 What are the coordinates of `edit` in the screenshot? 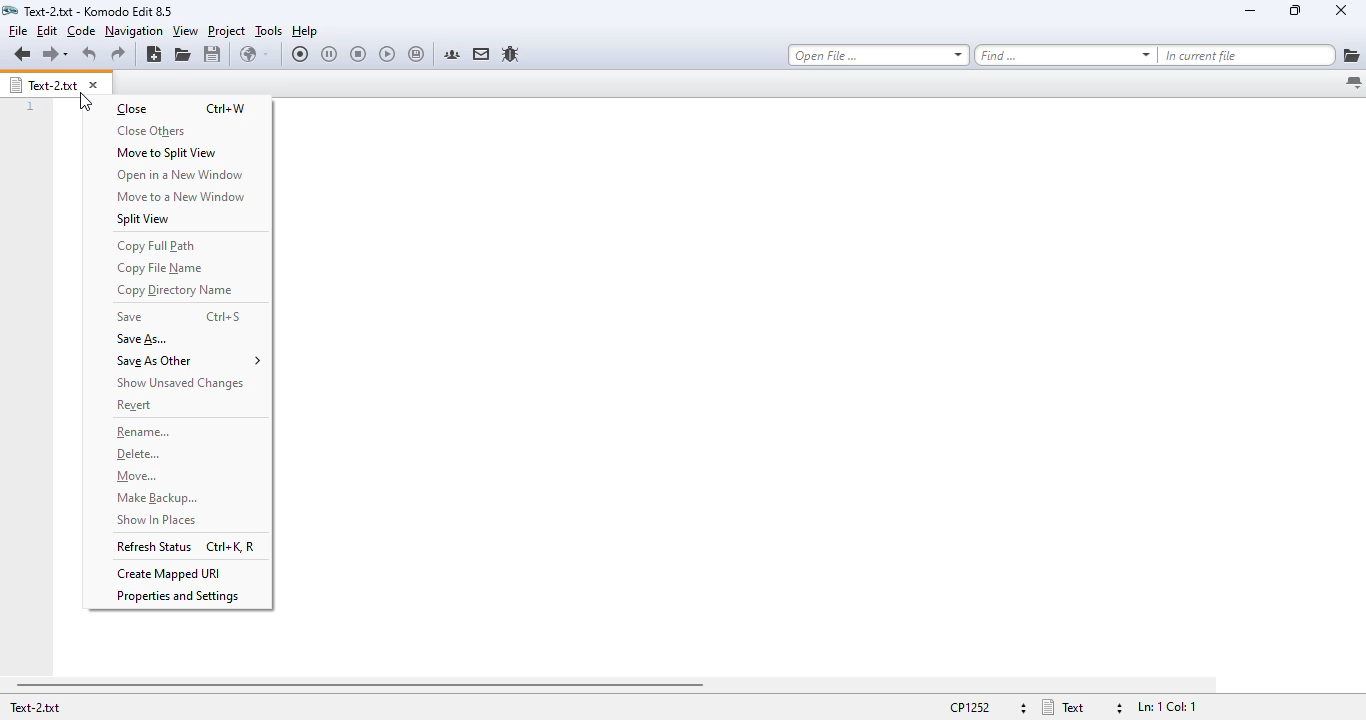 It's located at (46, 31).